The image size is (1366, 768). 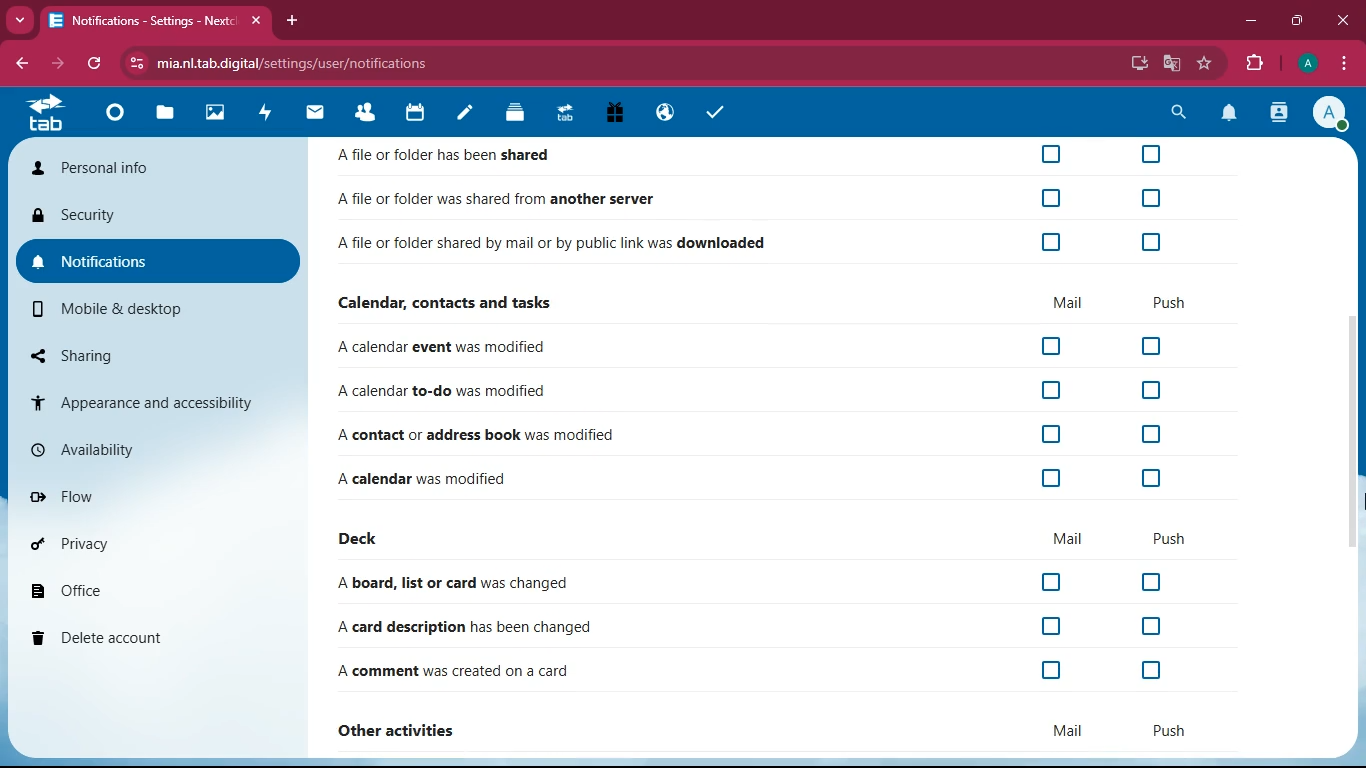 What do you see at coordinates (1052, 434) in the screenshot?
I see `off` at bounding box center [1052, 434].